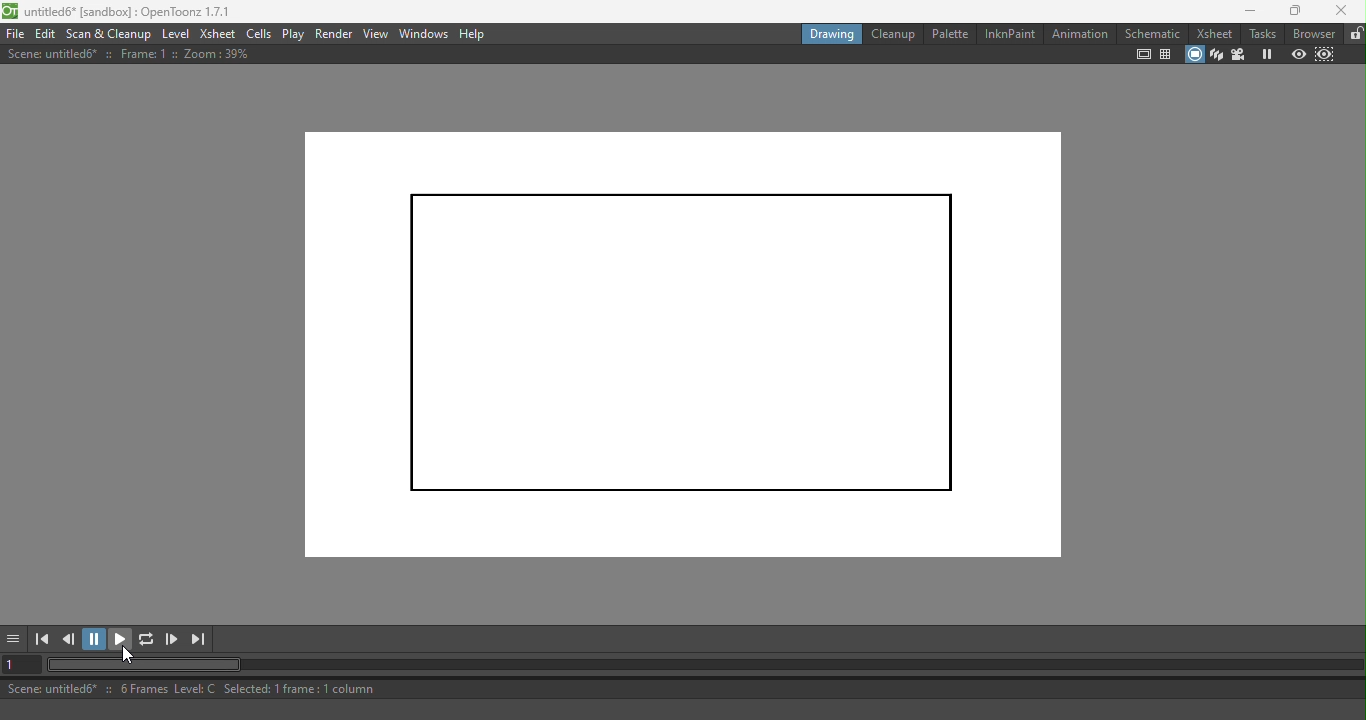 The height and width of the screenshot is (720, 1366). What do you see at coordinates (96, 640) in the screenshot?
I see `Pause` at bounding box center [96, 640].